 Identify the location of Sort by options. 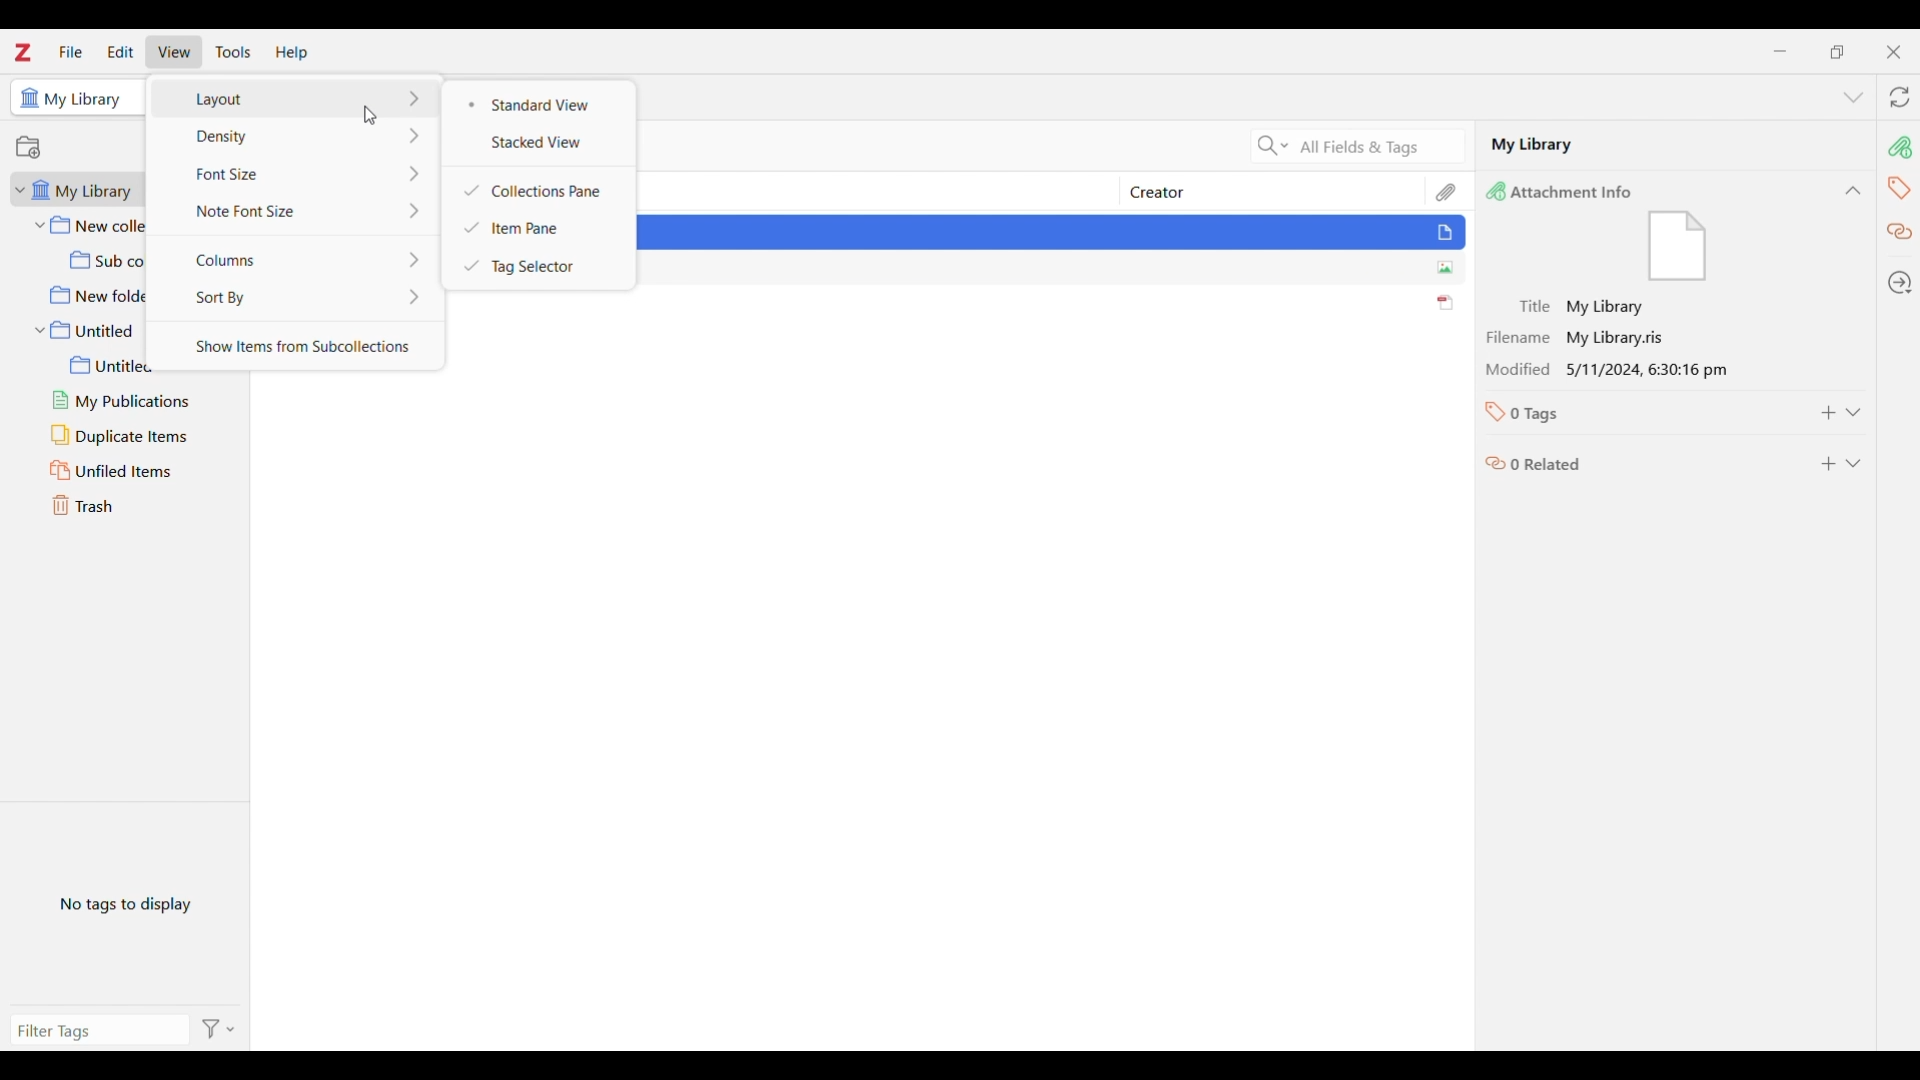
(296, 297).